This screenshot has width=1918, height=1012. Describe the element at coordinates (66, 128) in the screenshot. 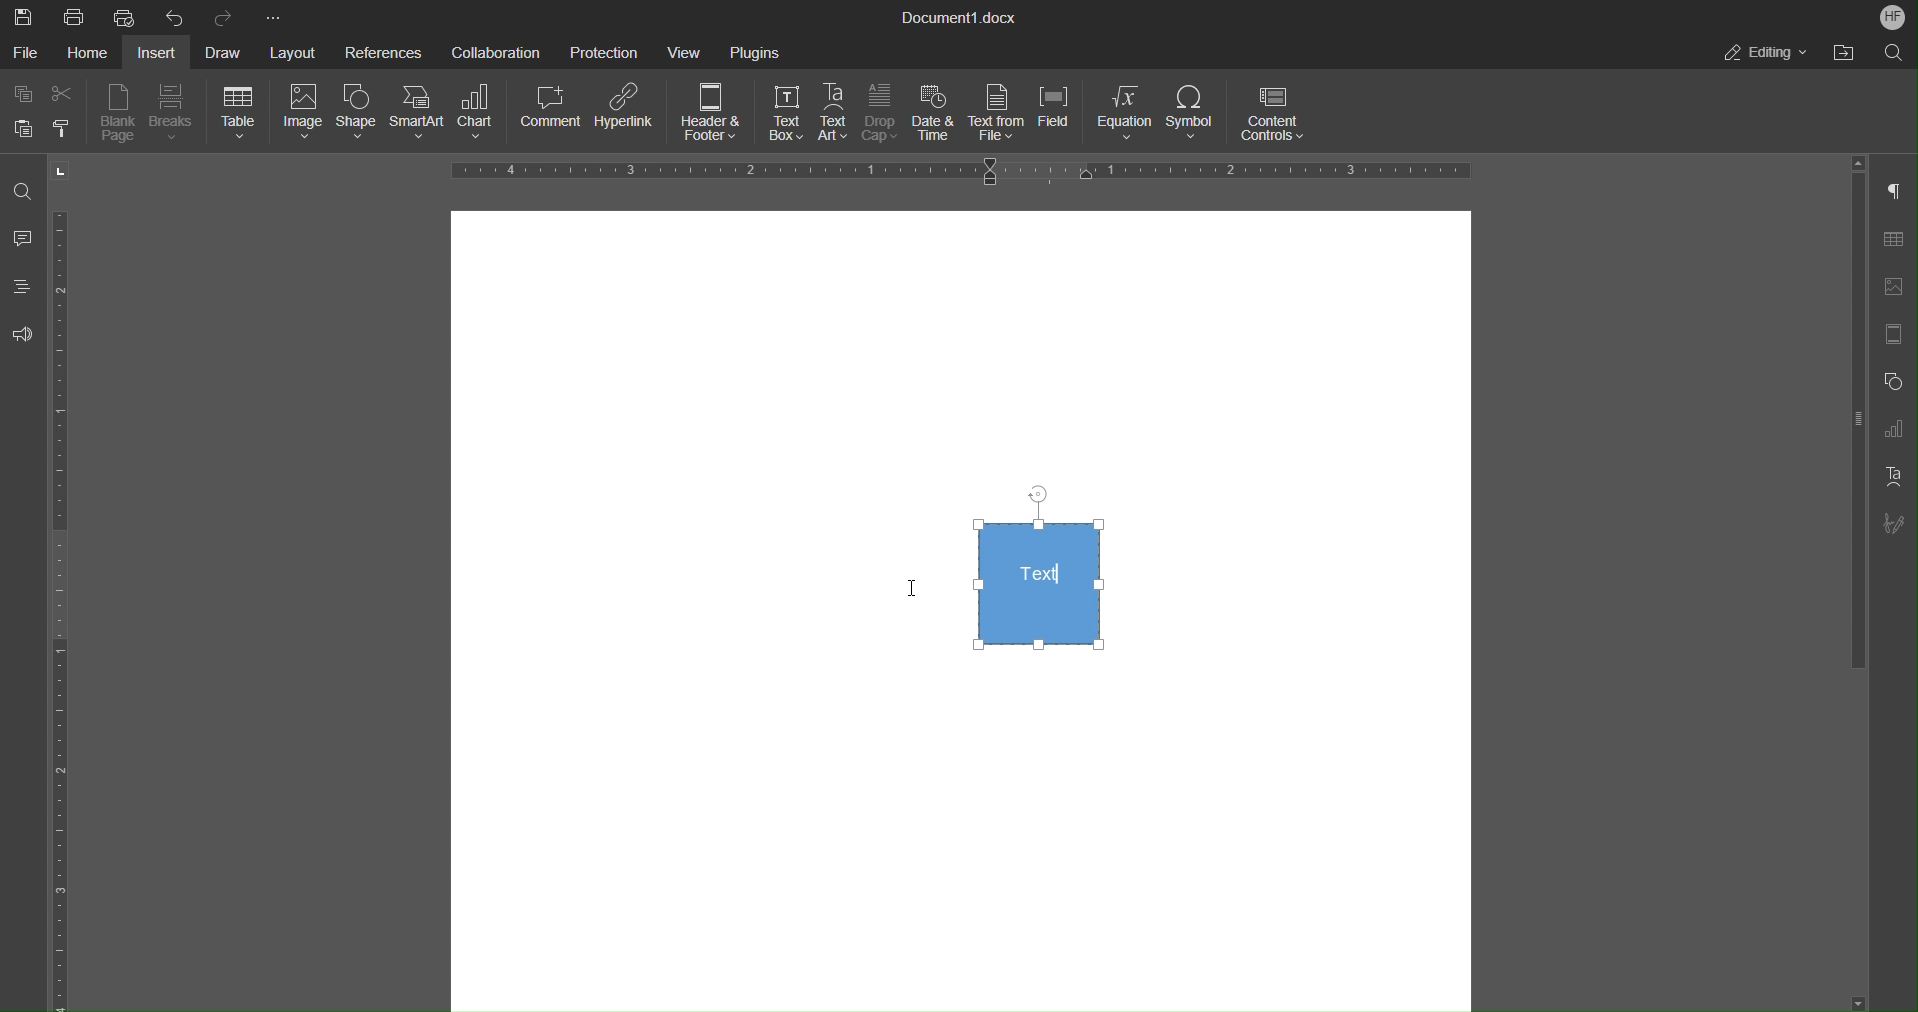

I see `Copy Style` at that location.